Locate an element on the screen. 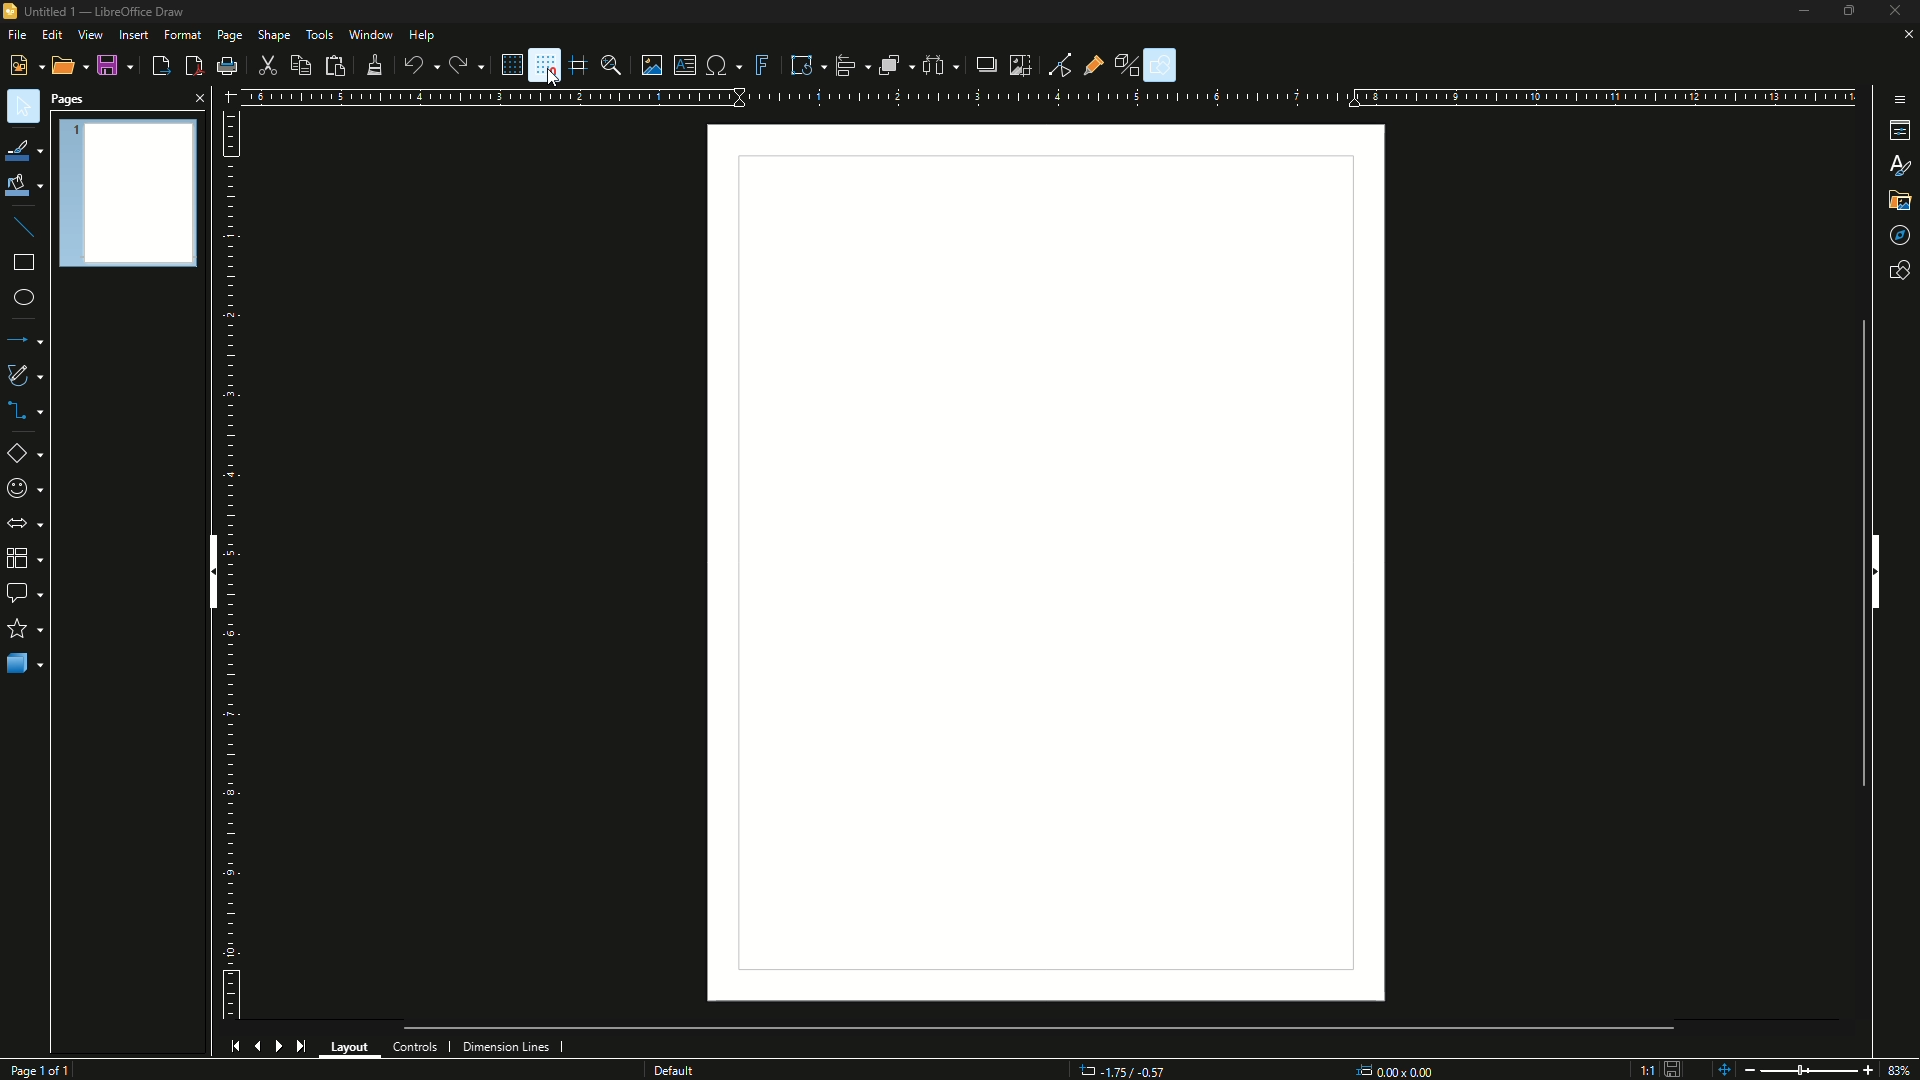 This screenshot has height=1080, width=1920. Export is located at coordinates (156, 66).